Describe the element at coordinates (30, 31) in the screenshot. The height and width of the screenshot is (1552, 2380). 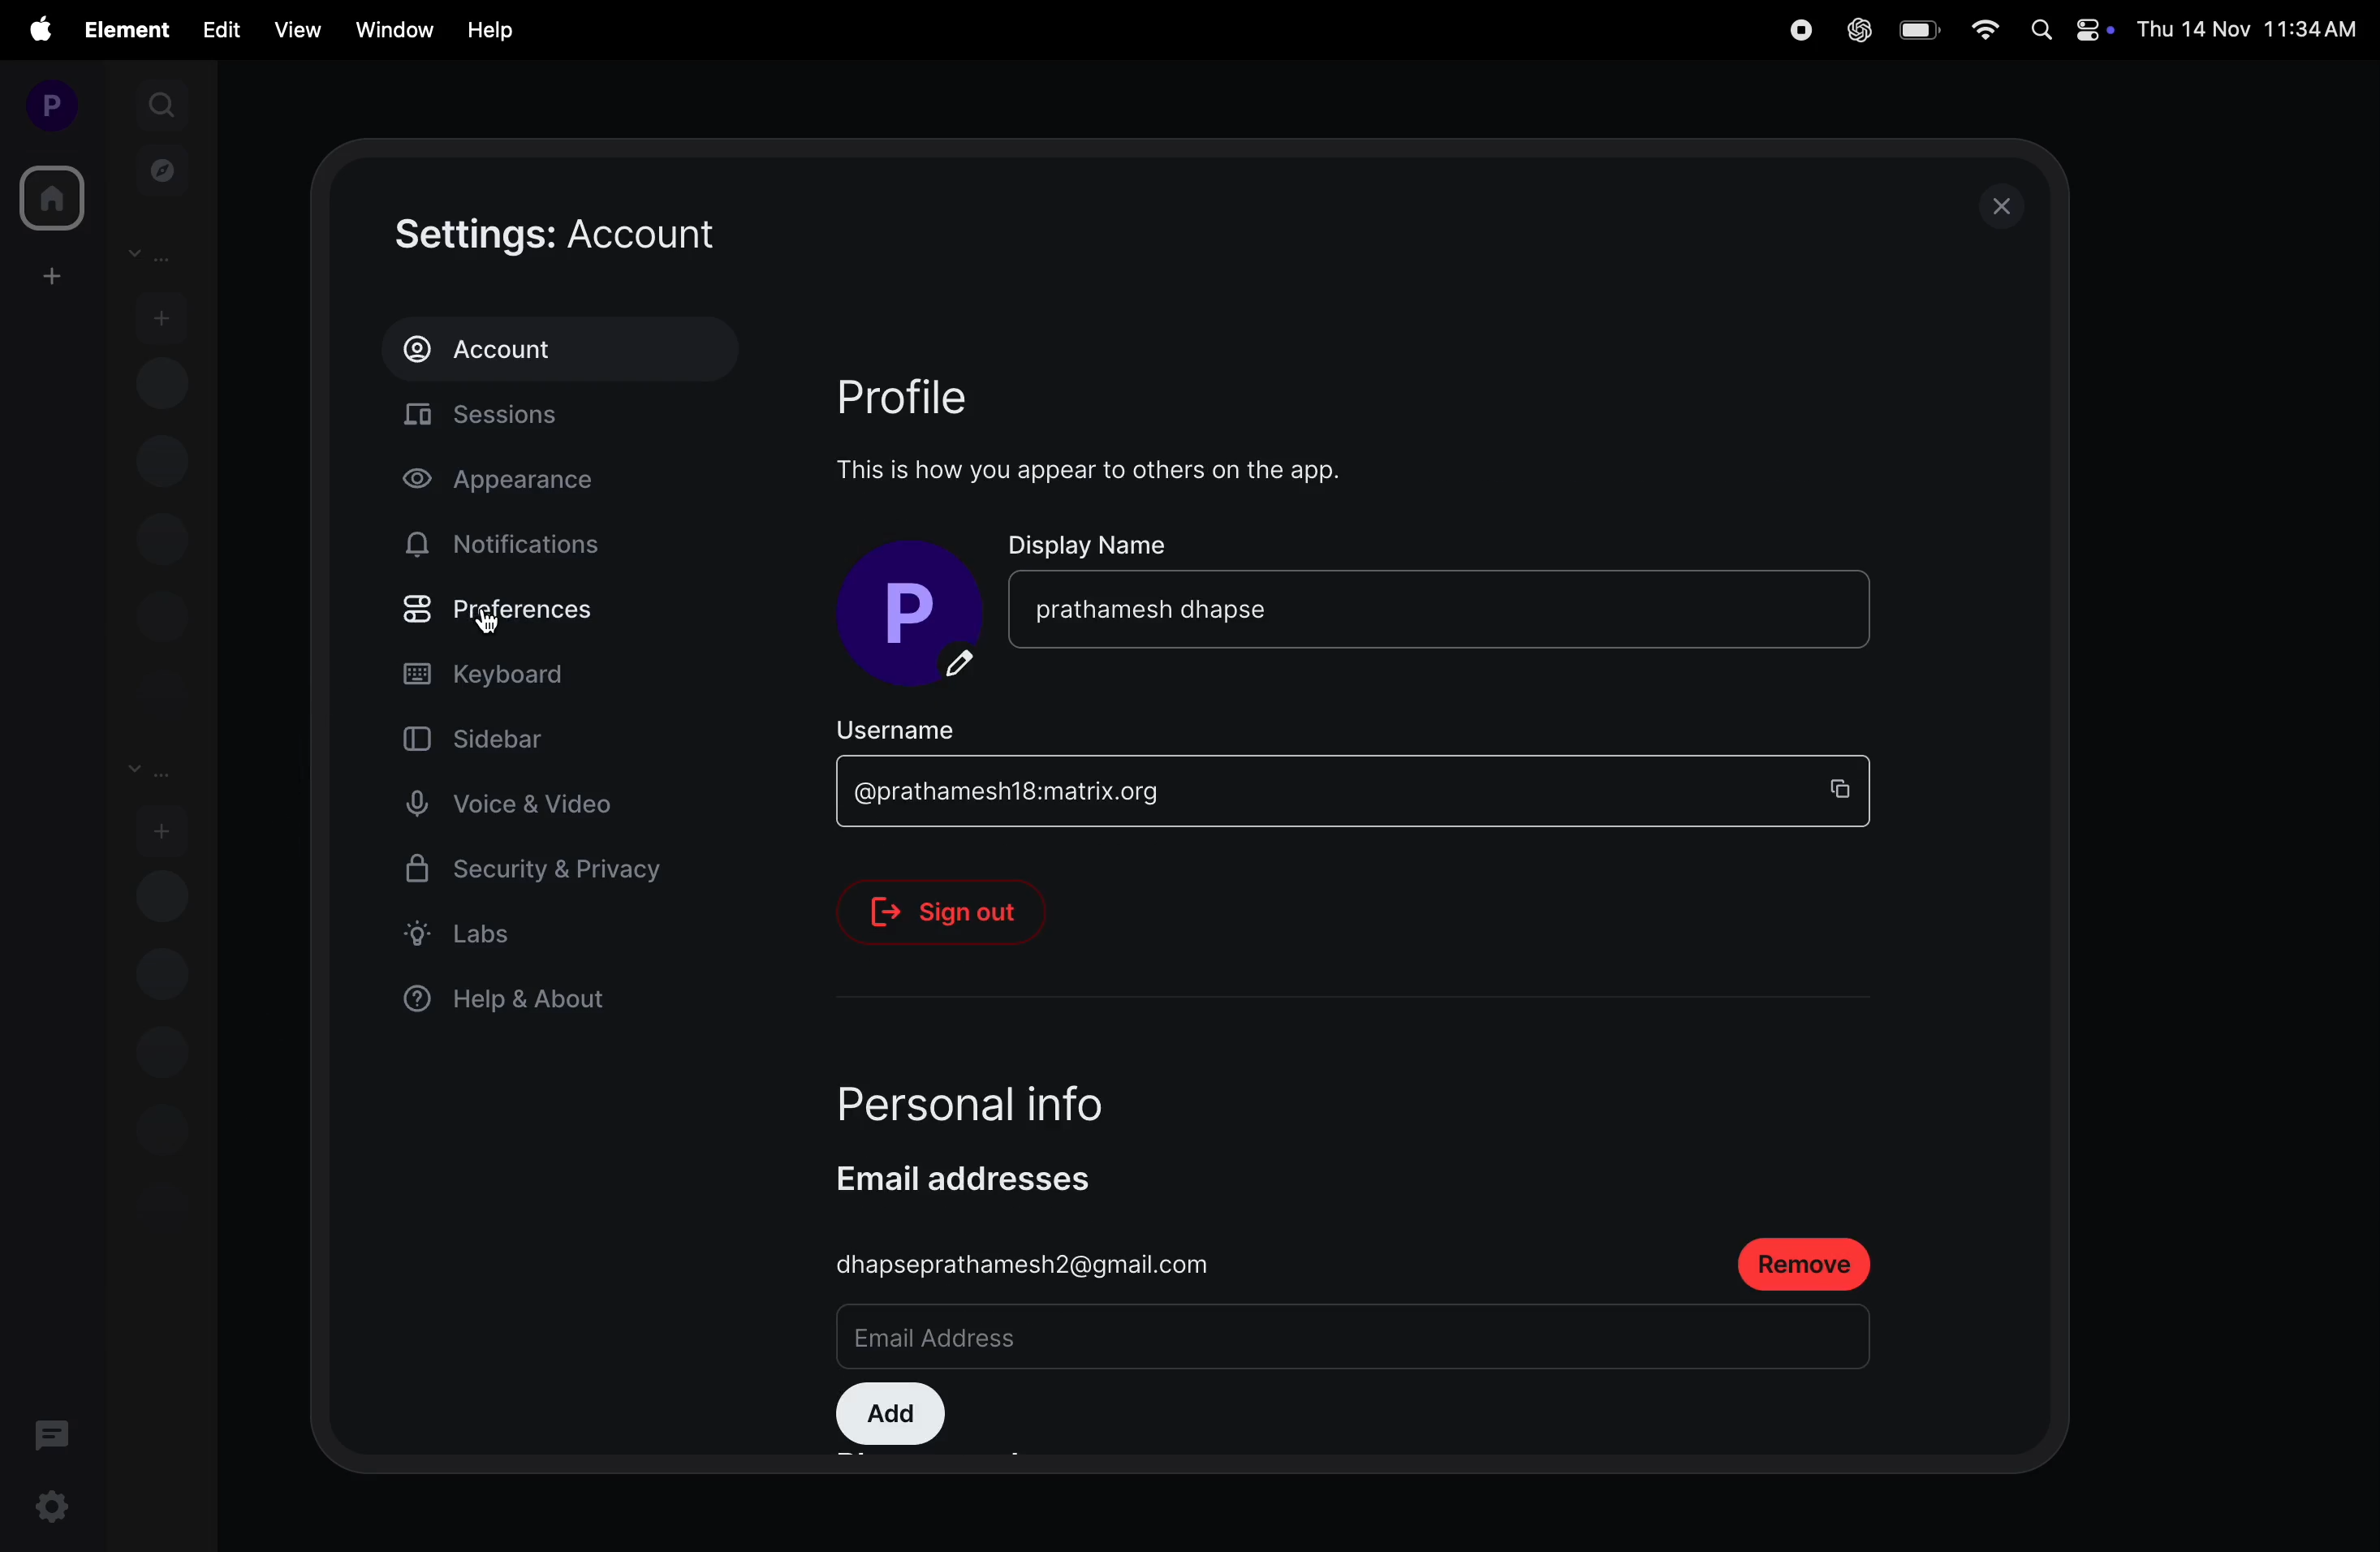
I see `apple menu` at that location.